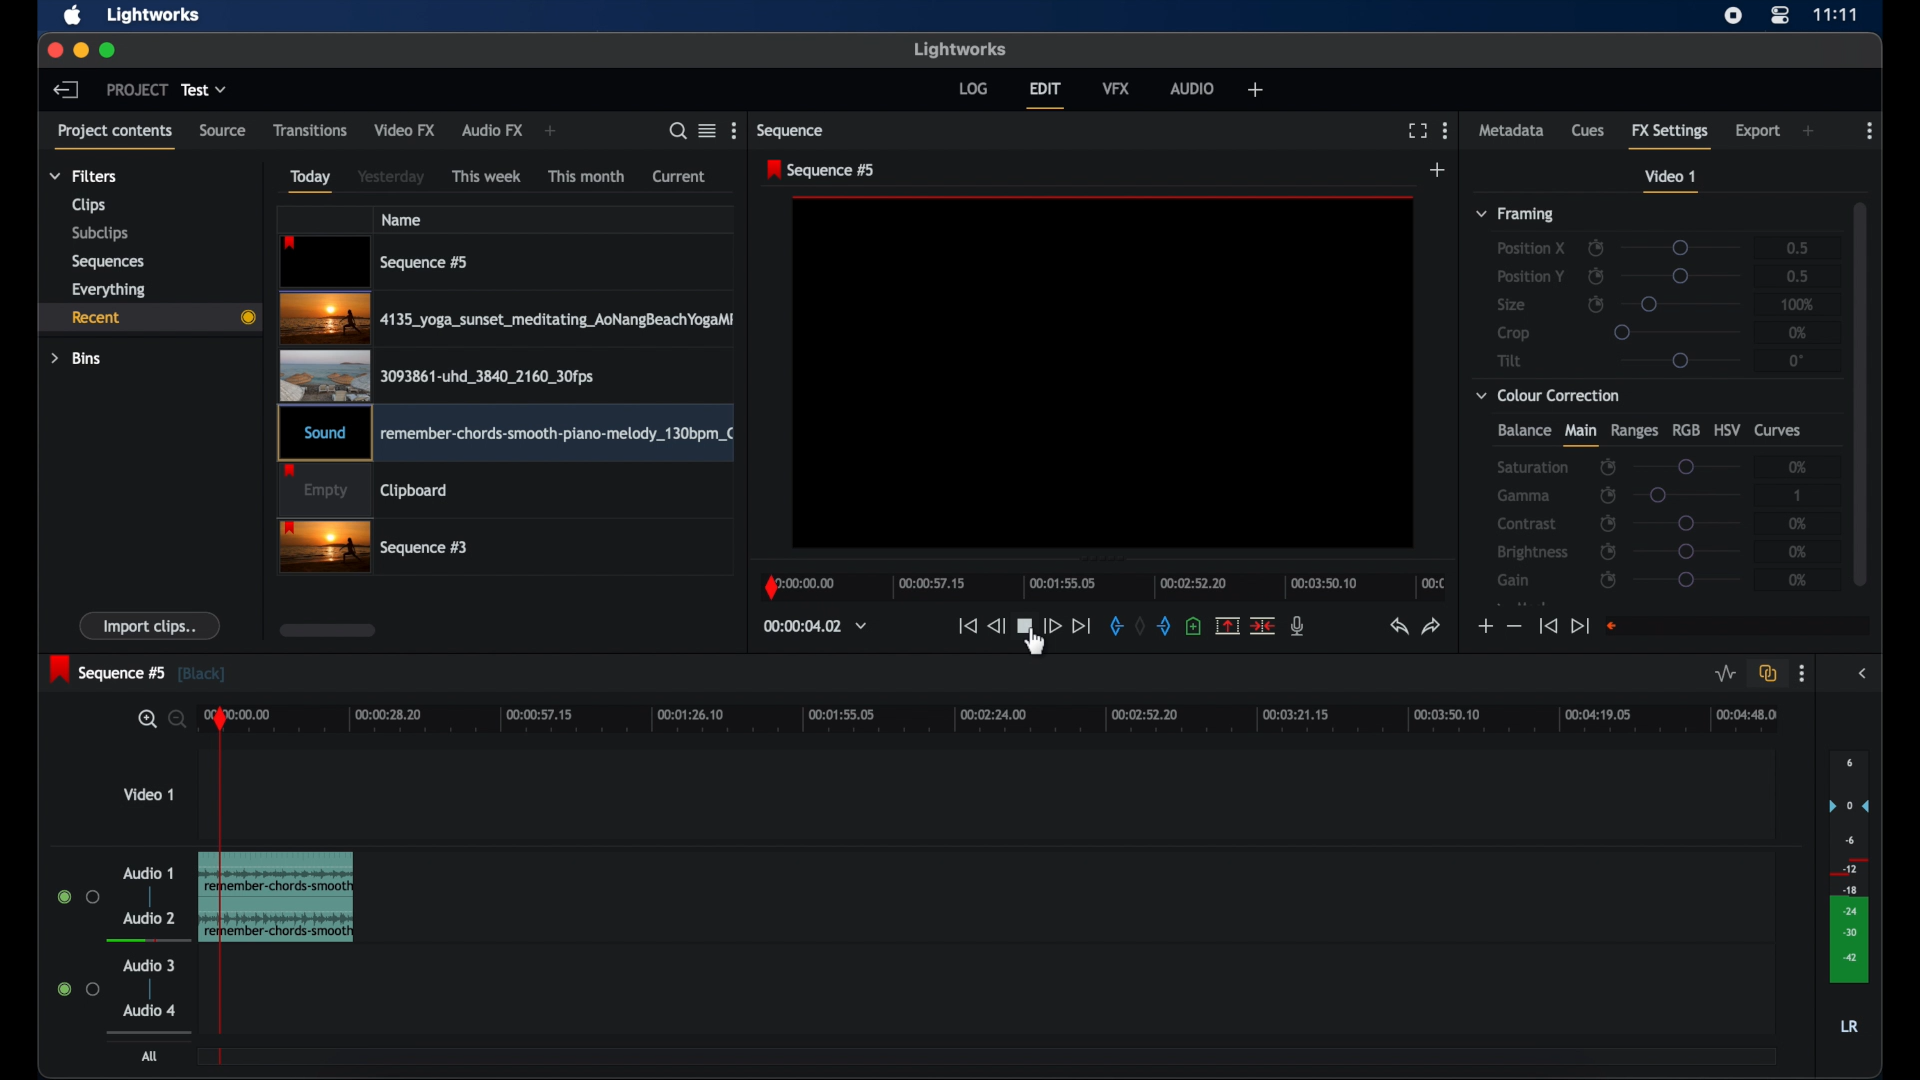 The image size is (1920, 1080). I want to click on 0.5, so click(1790, 247).